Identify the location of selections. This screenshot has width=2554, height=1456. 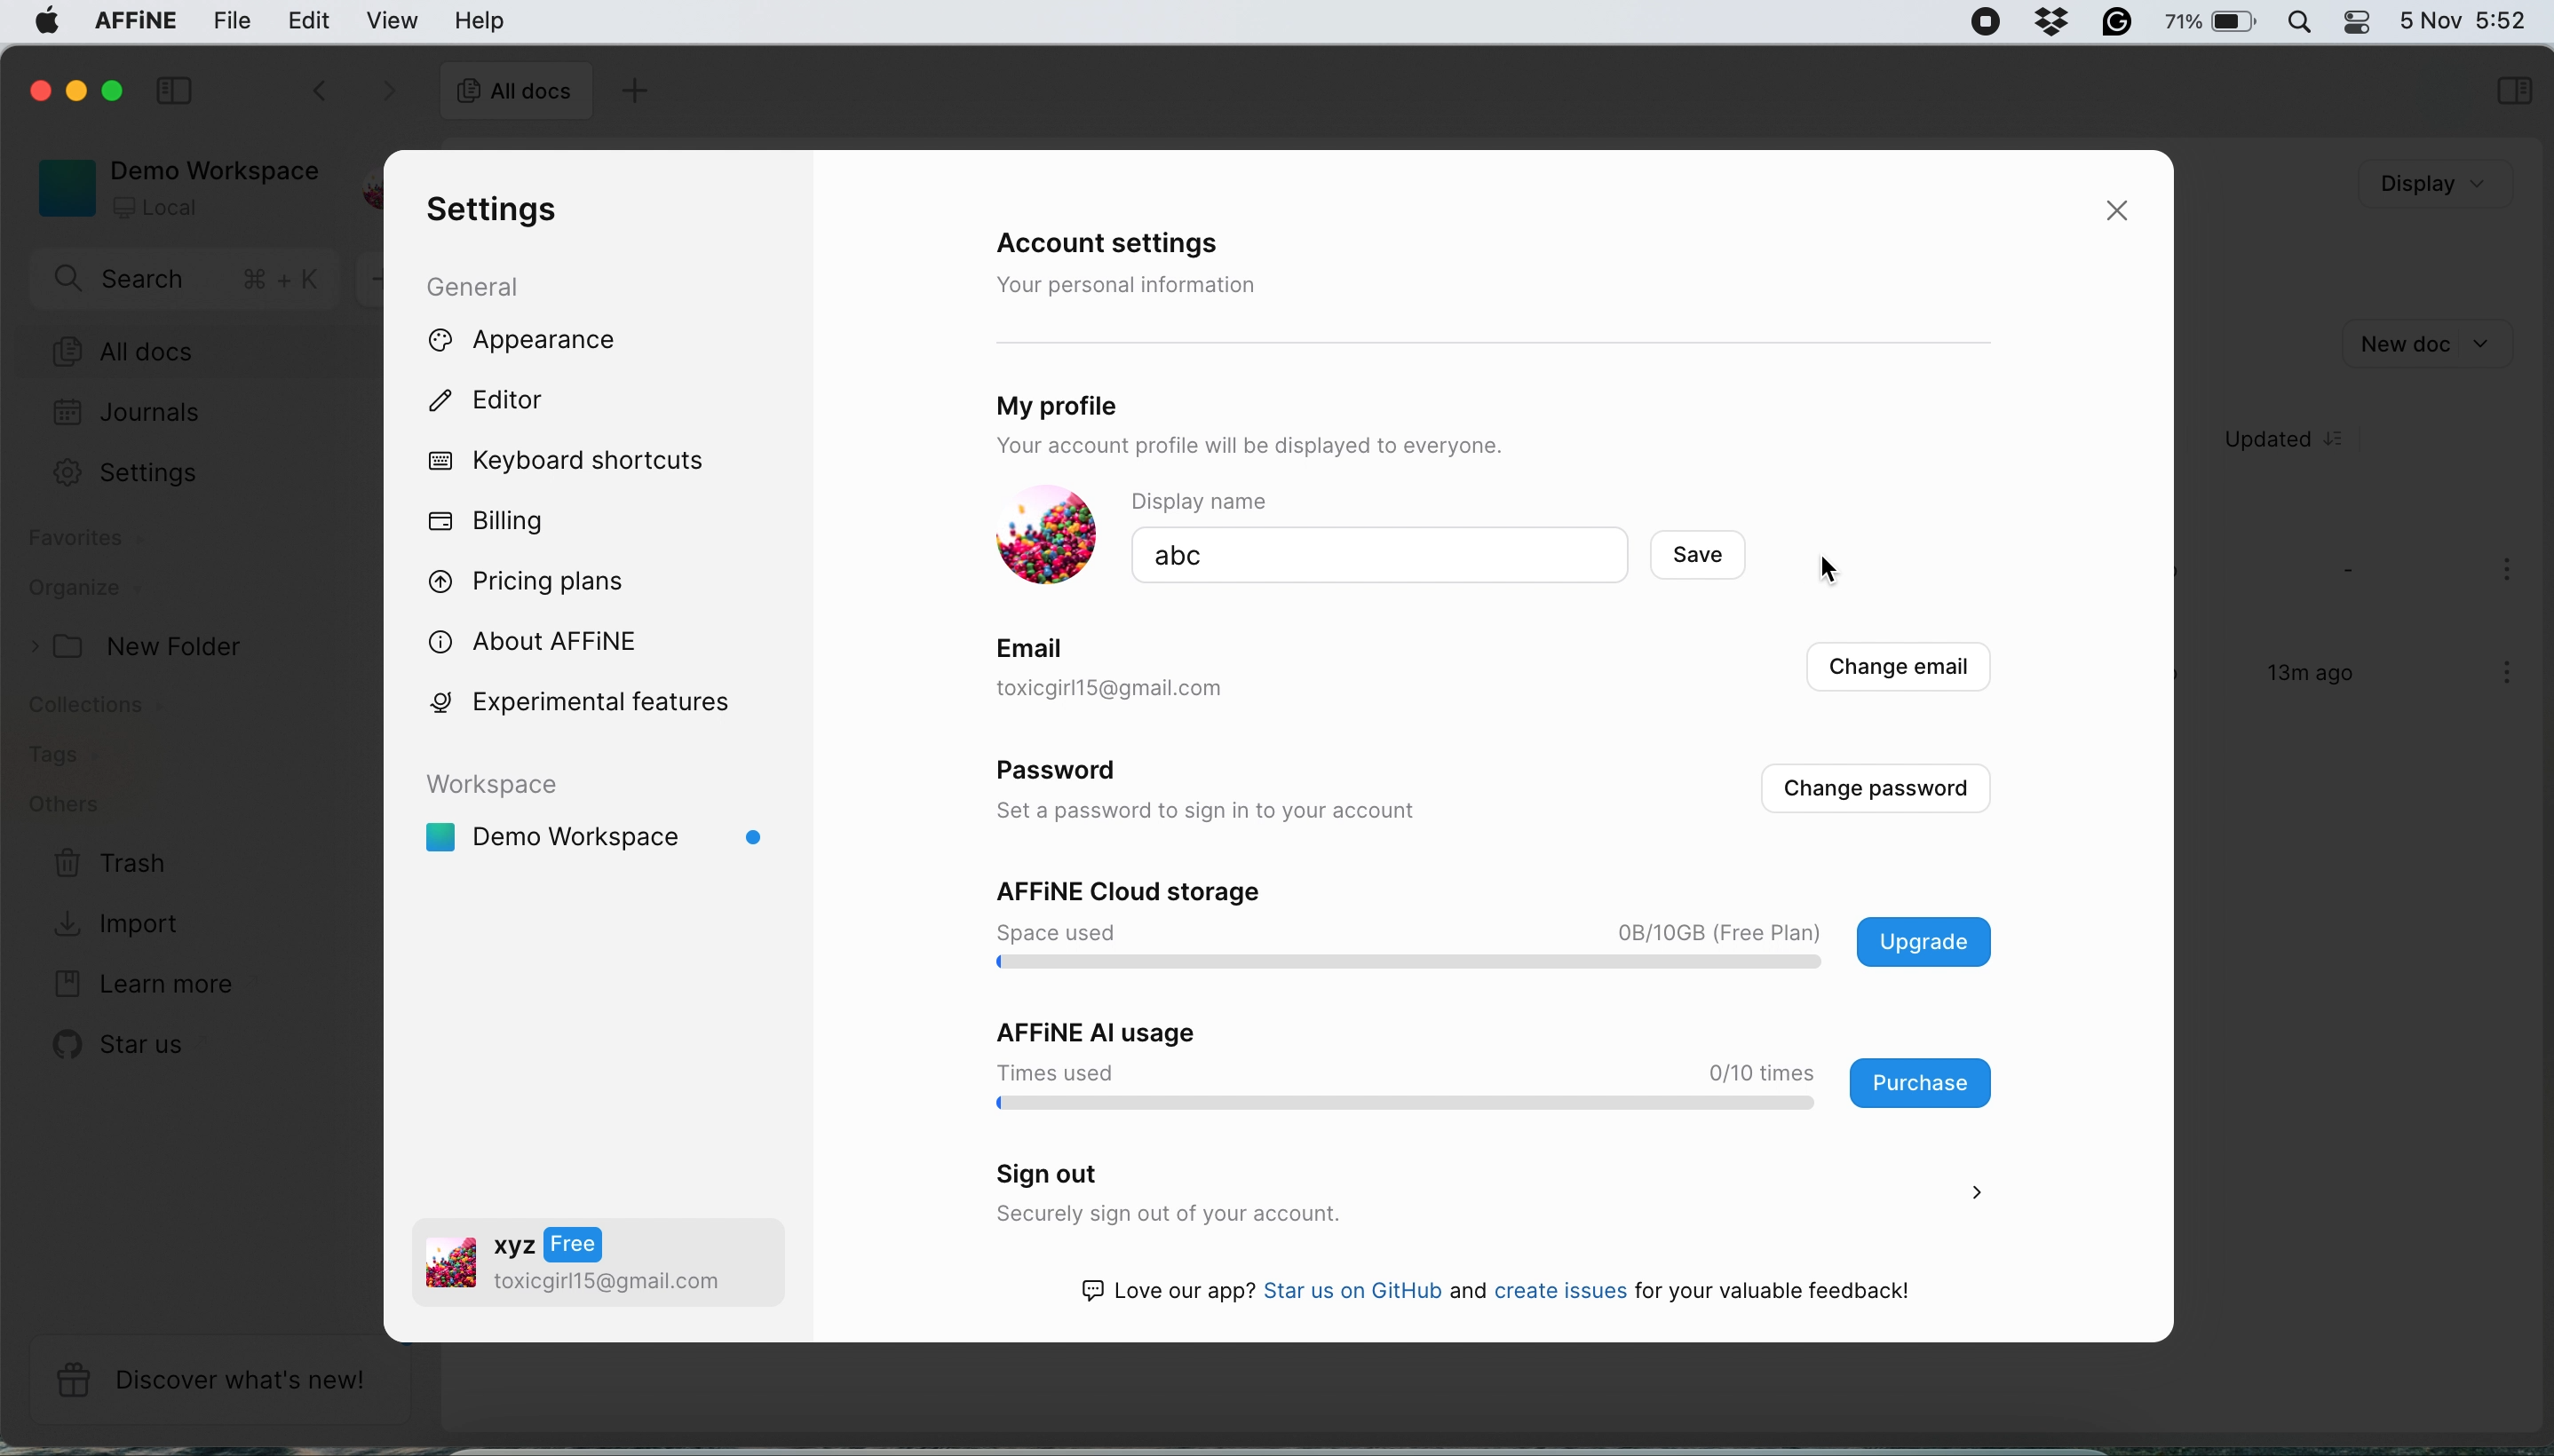
(2513, 93).